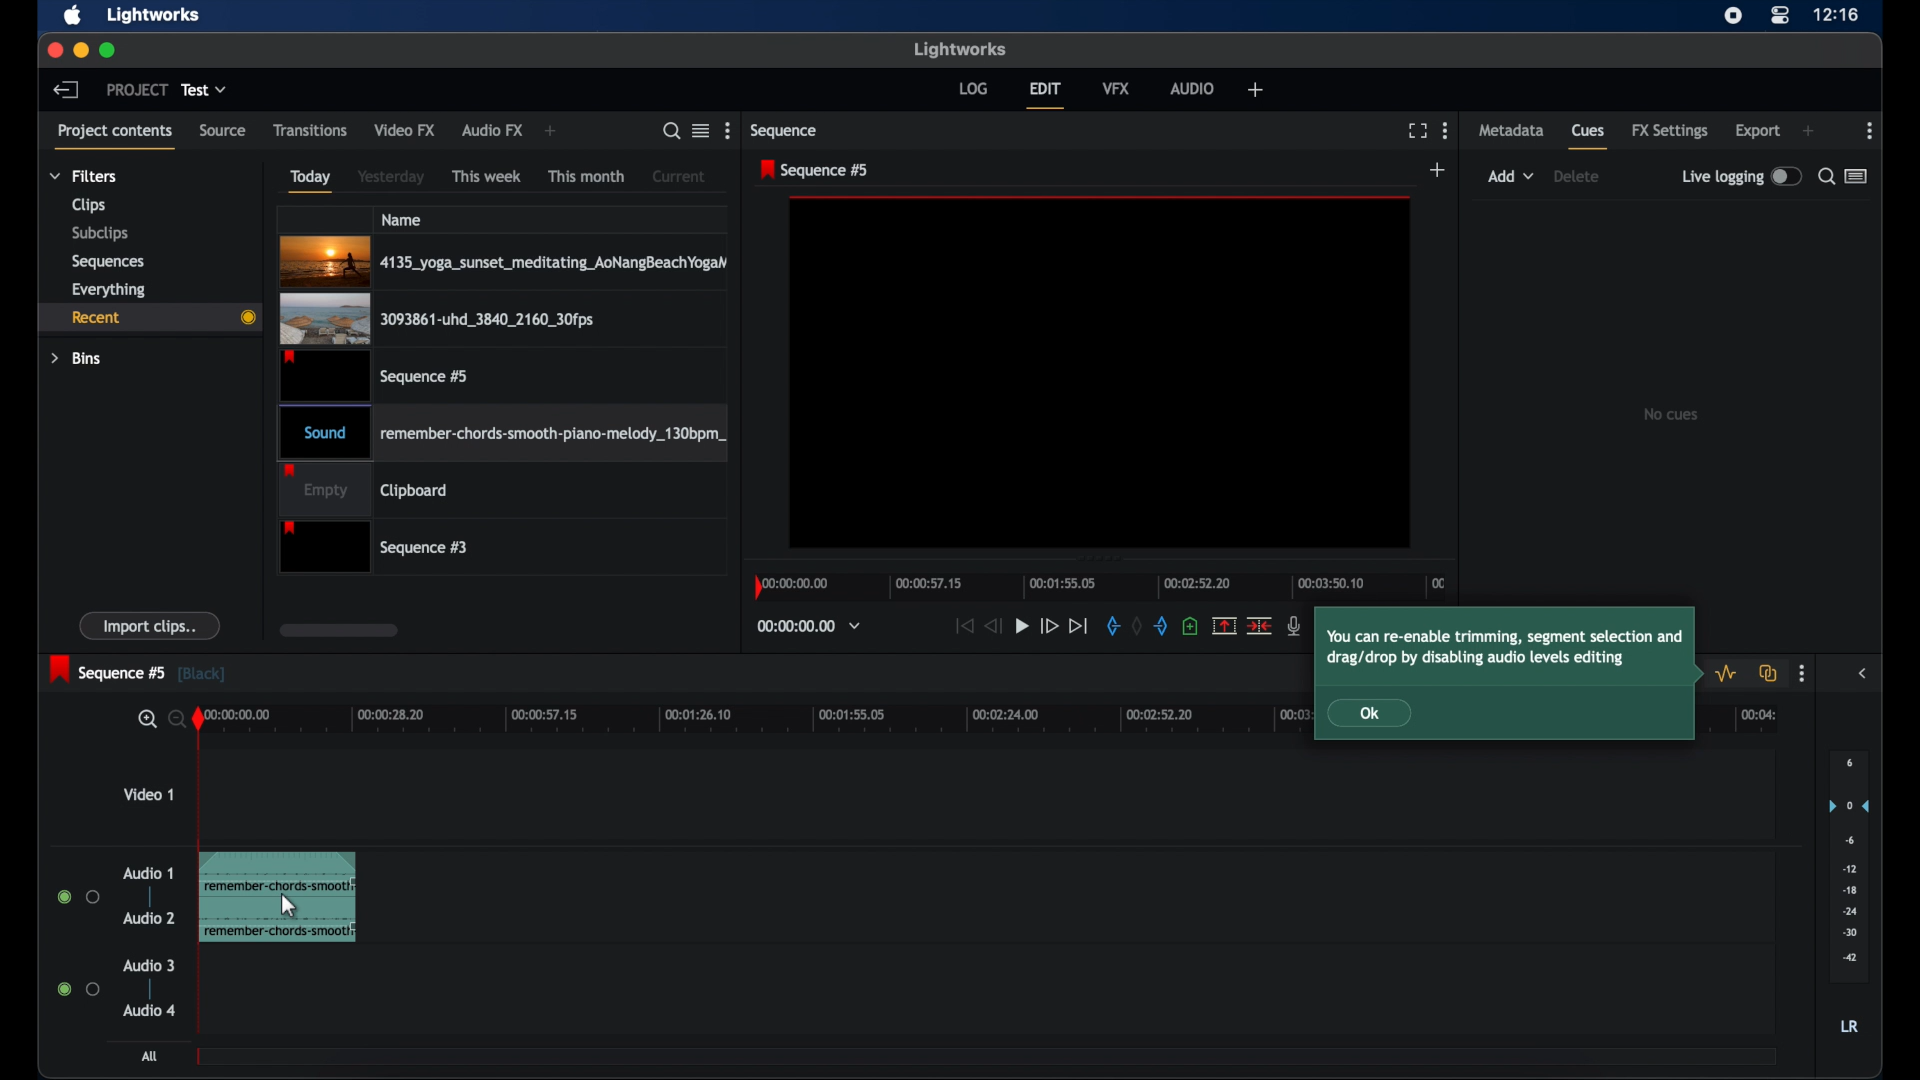 Image resolution: width=1920 pixels, height=1080 pixels. I want to click on audio 2, so click(148, 918).